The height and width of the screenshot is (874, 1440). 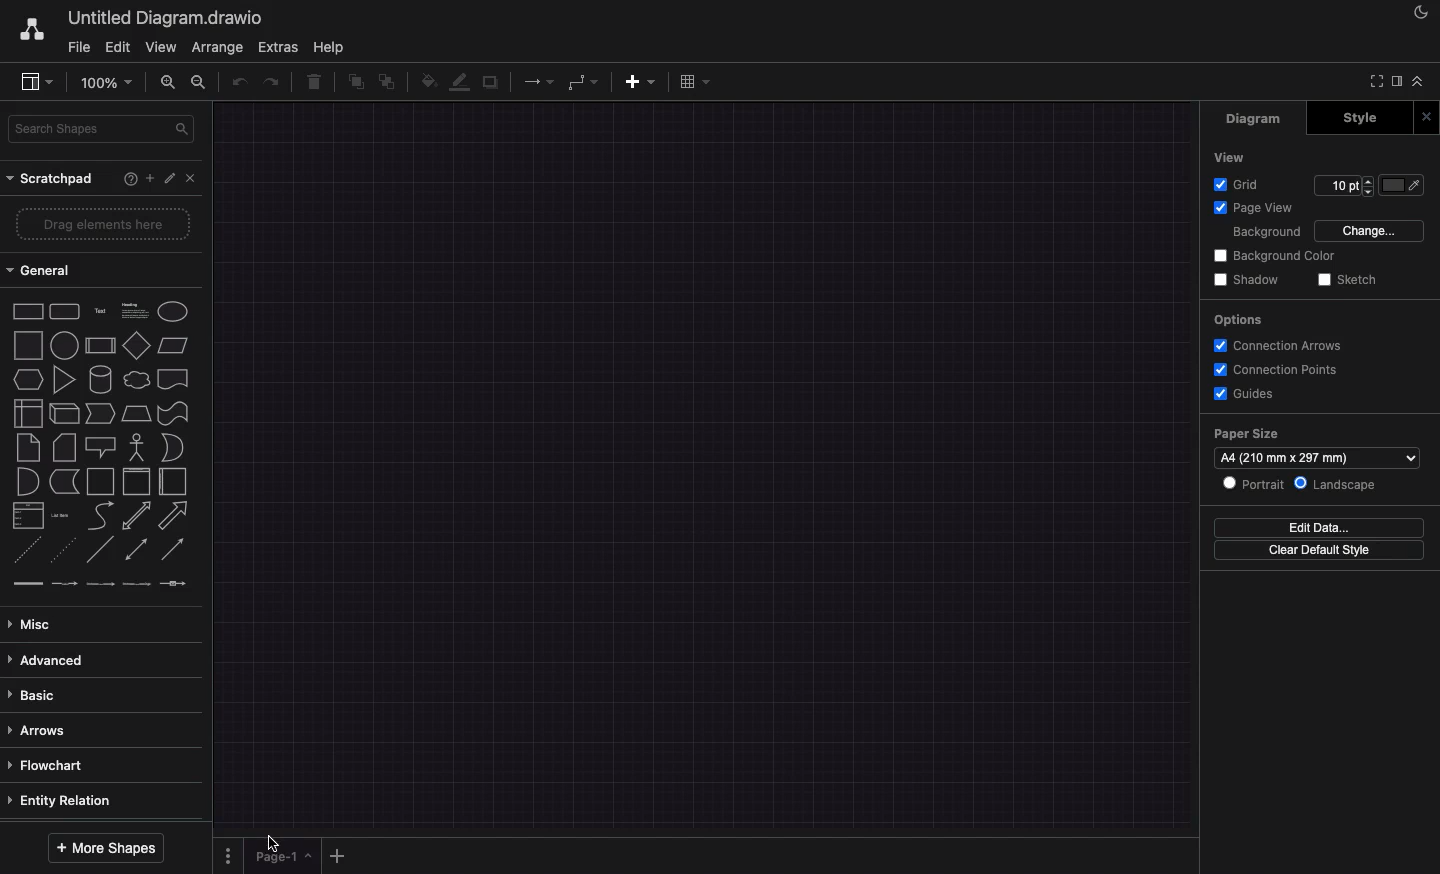 I want to click on change, so click(x=1370, y=231).